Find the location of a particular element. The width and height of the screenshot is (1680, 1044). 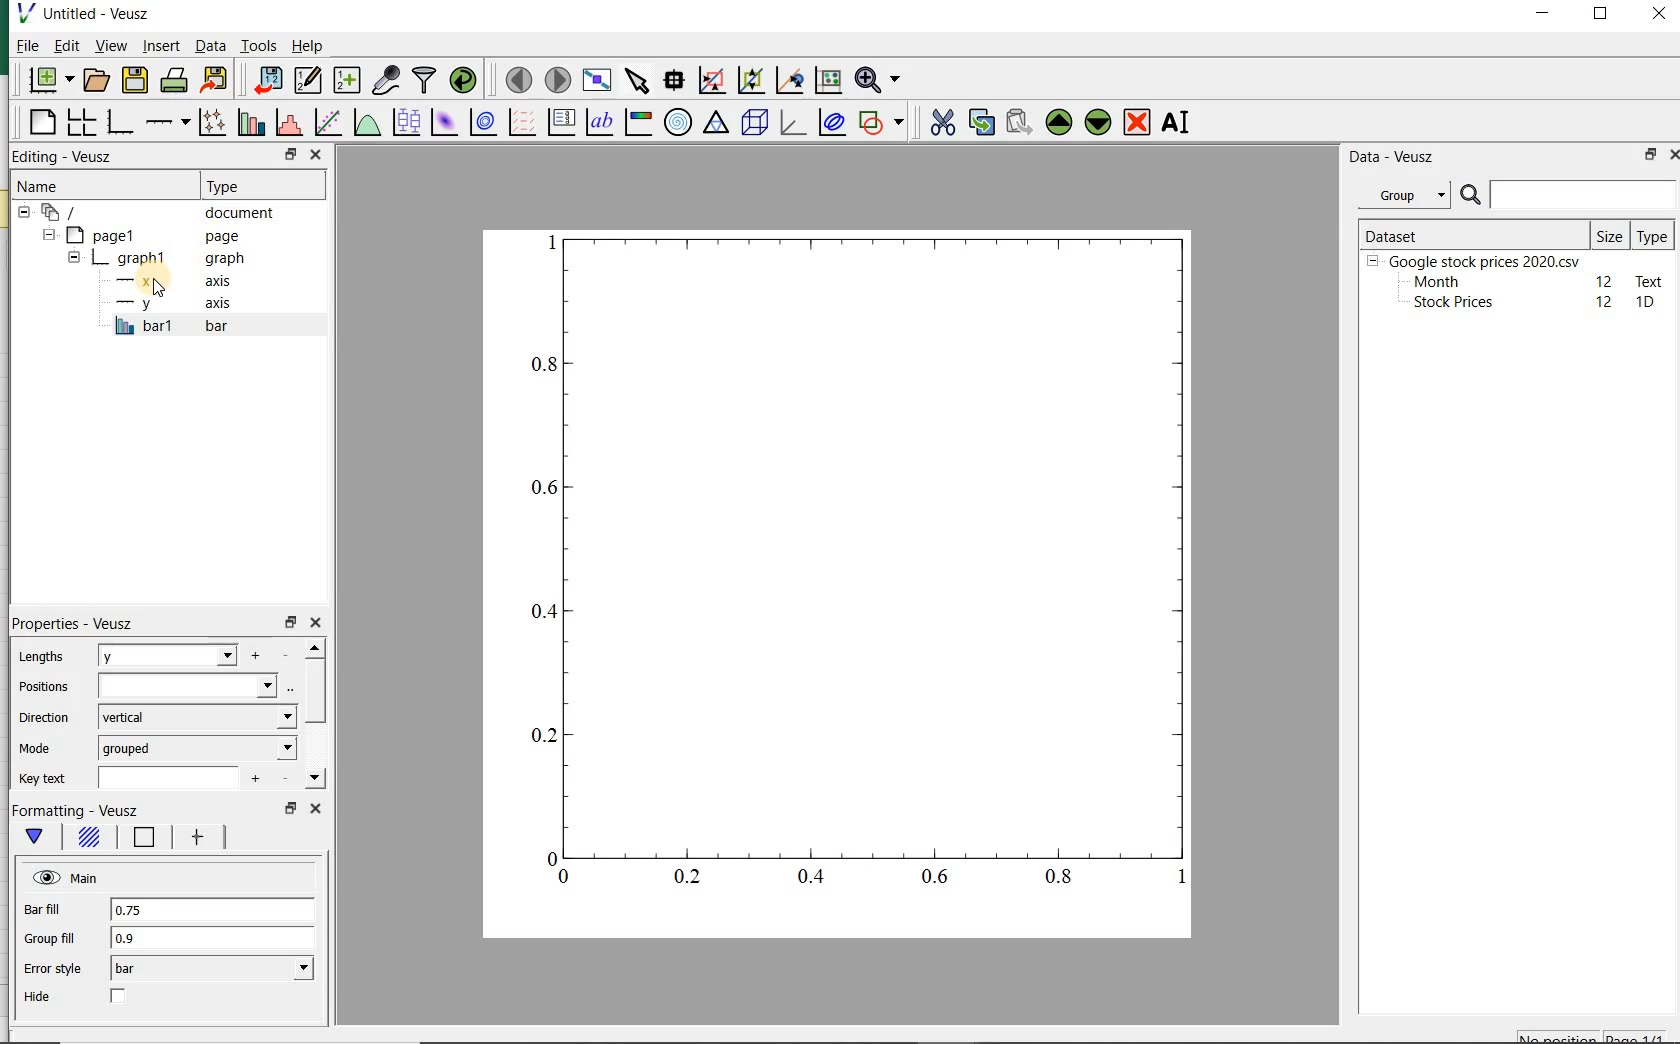

move the selected widget up is located at coordinates (1059, 122).